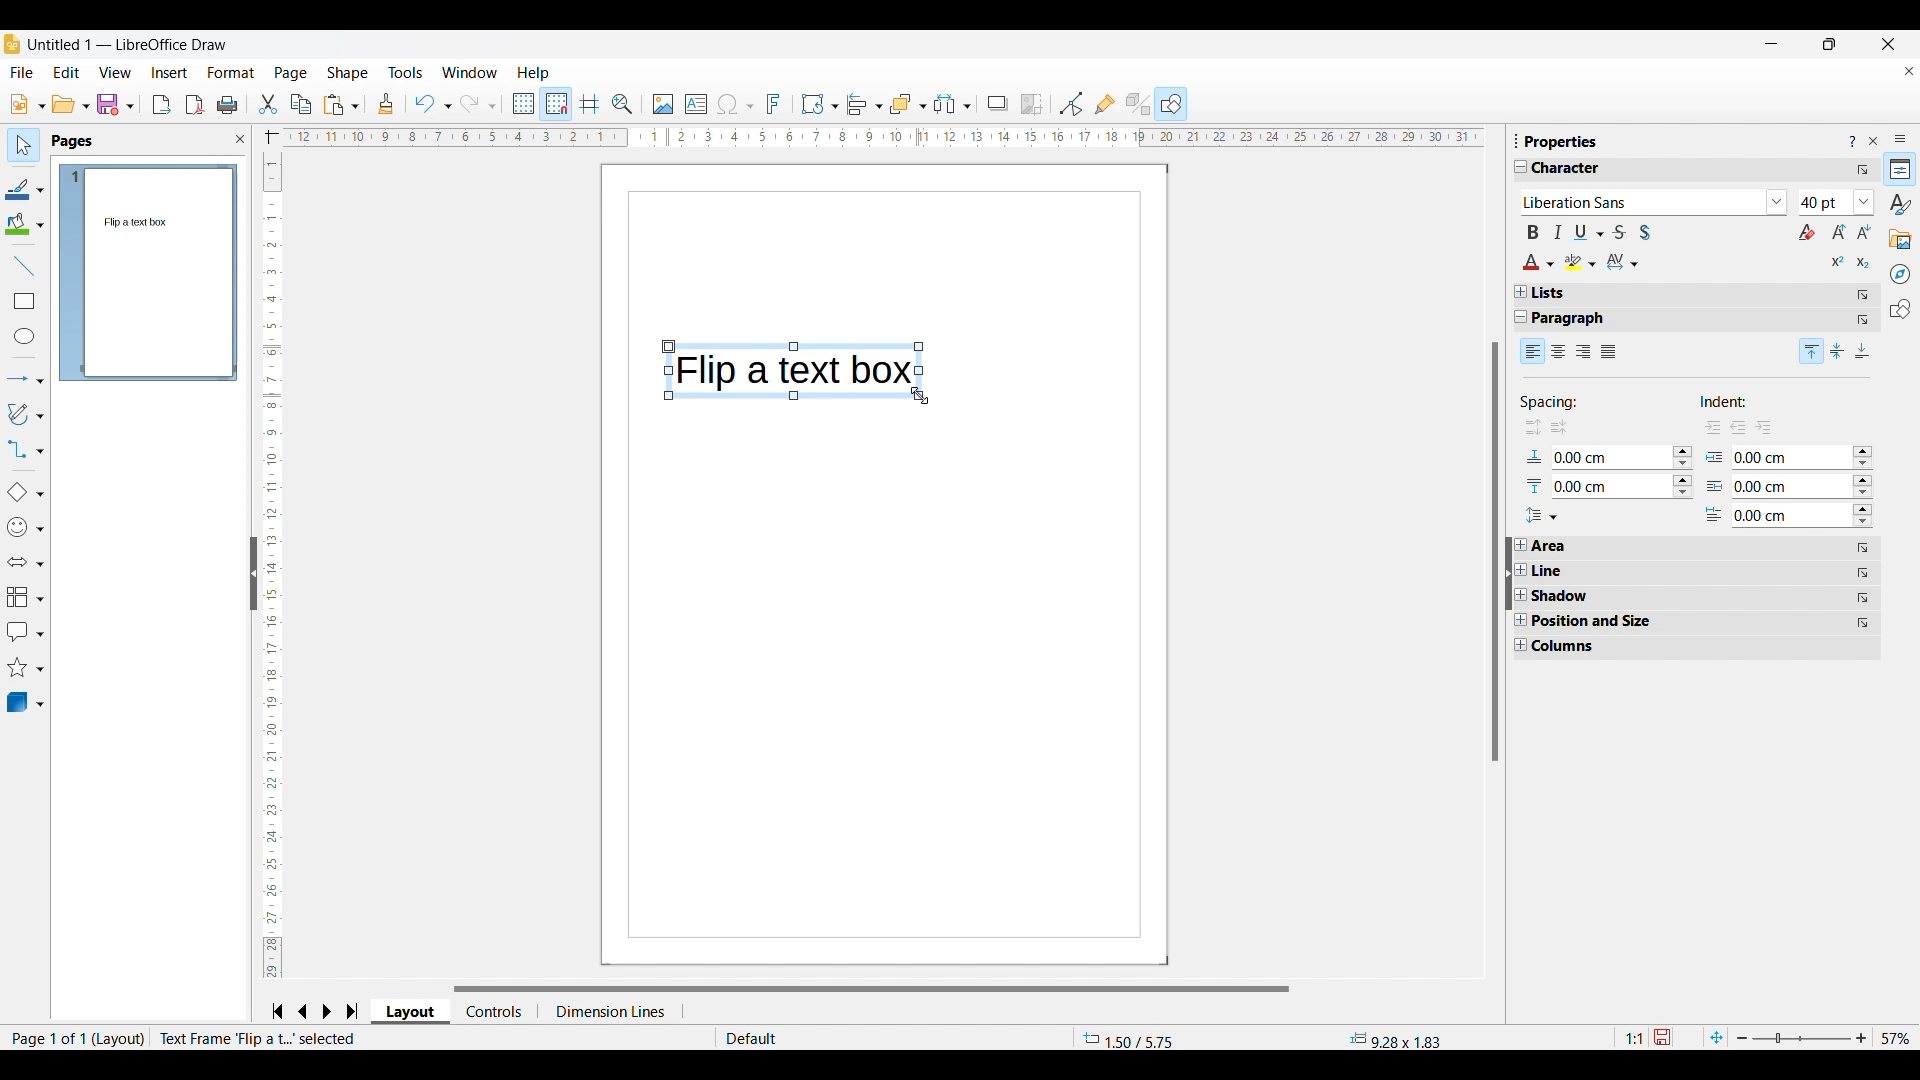  I want to click on Insert ellipse, so click(25, 336).